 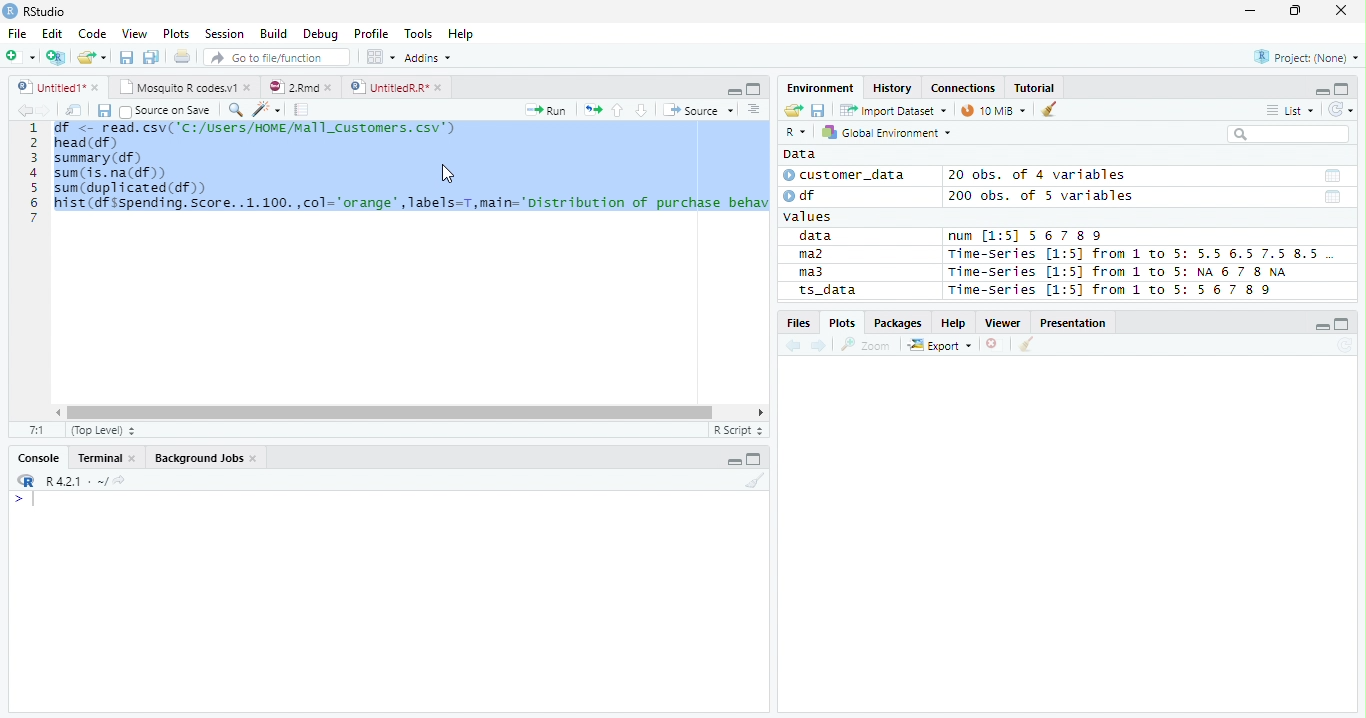 What do you see at coordinates (548, 111) in the screenshot?
I see `Run` at bounding box center [548, 111].